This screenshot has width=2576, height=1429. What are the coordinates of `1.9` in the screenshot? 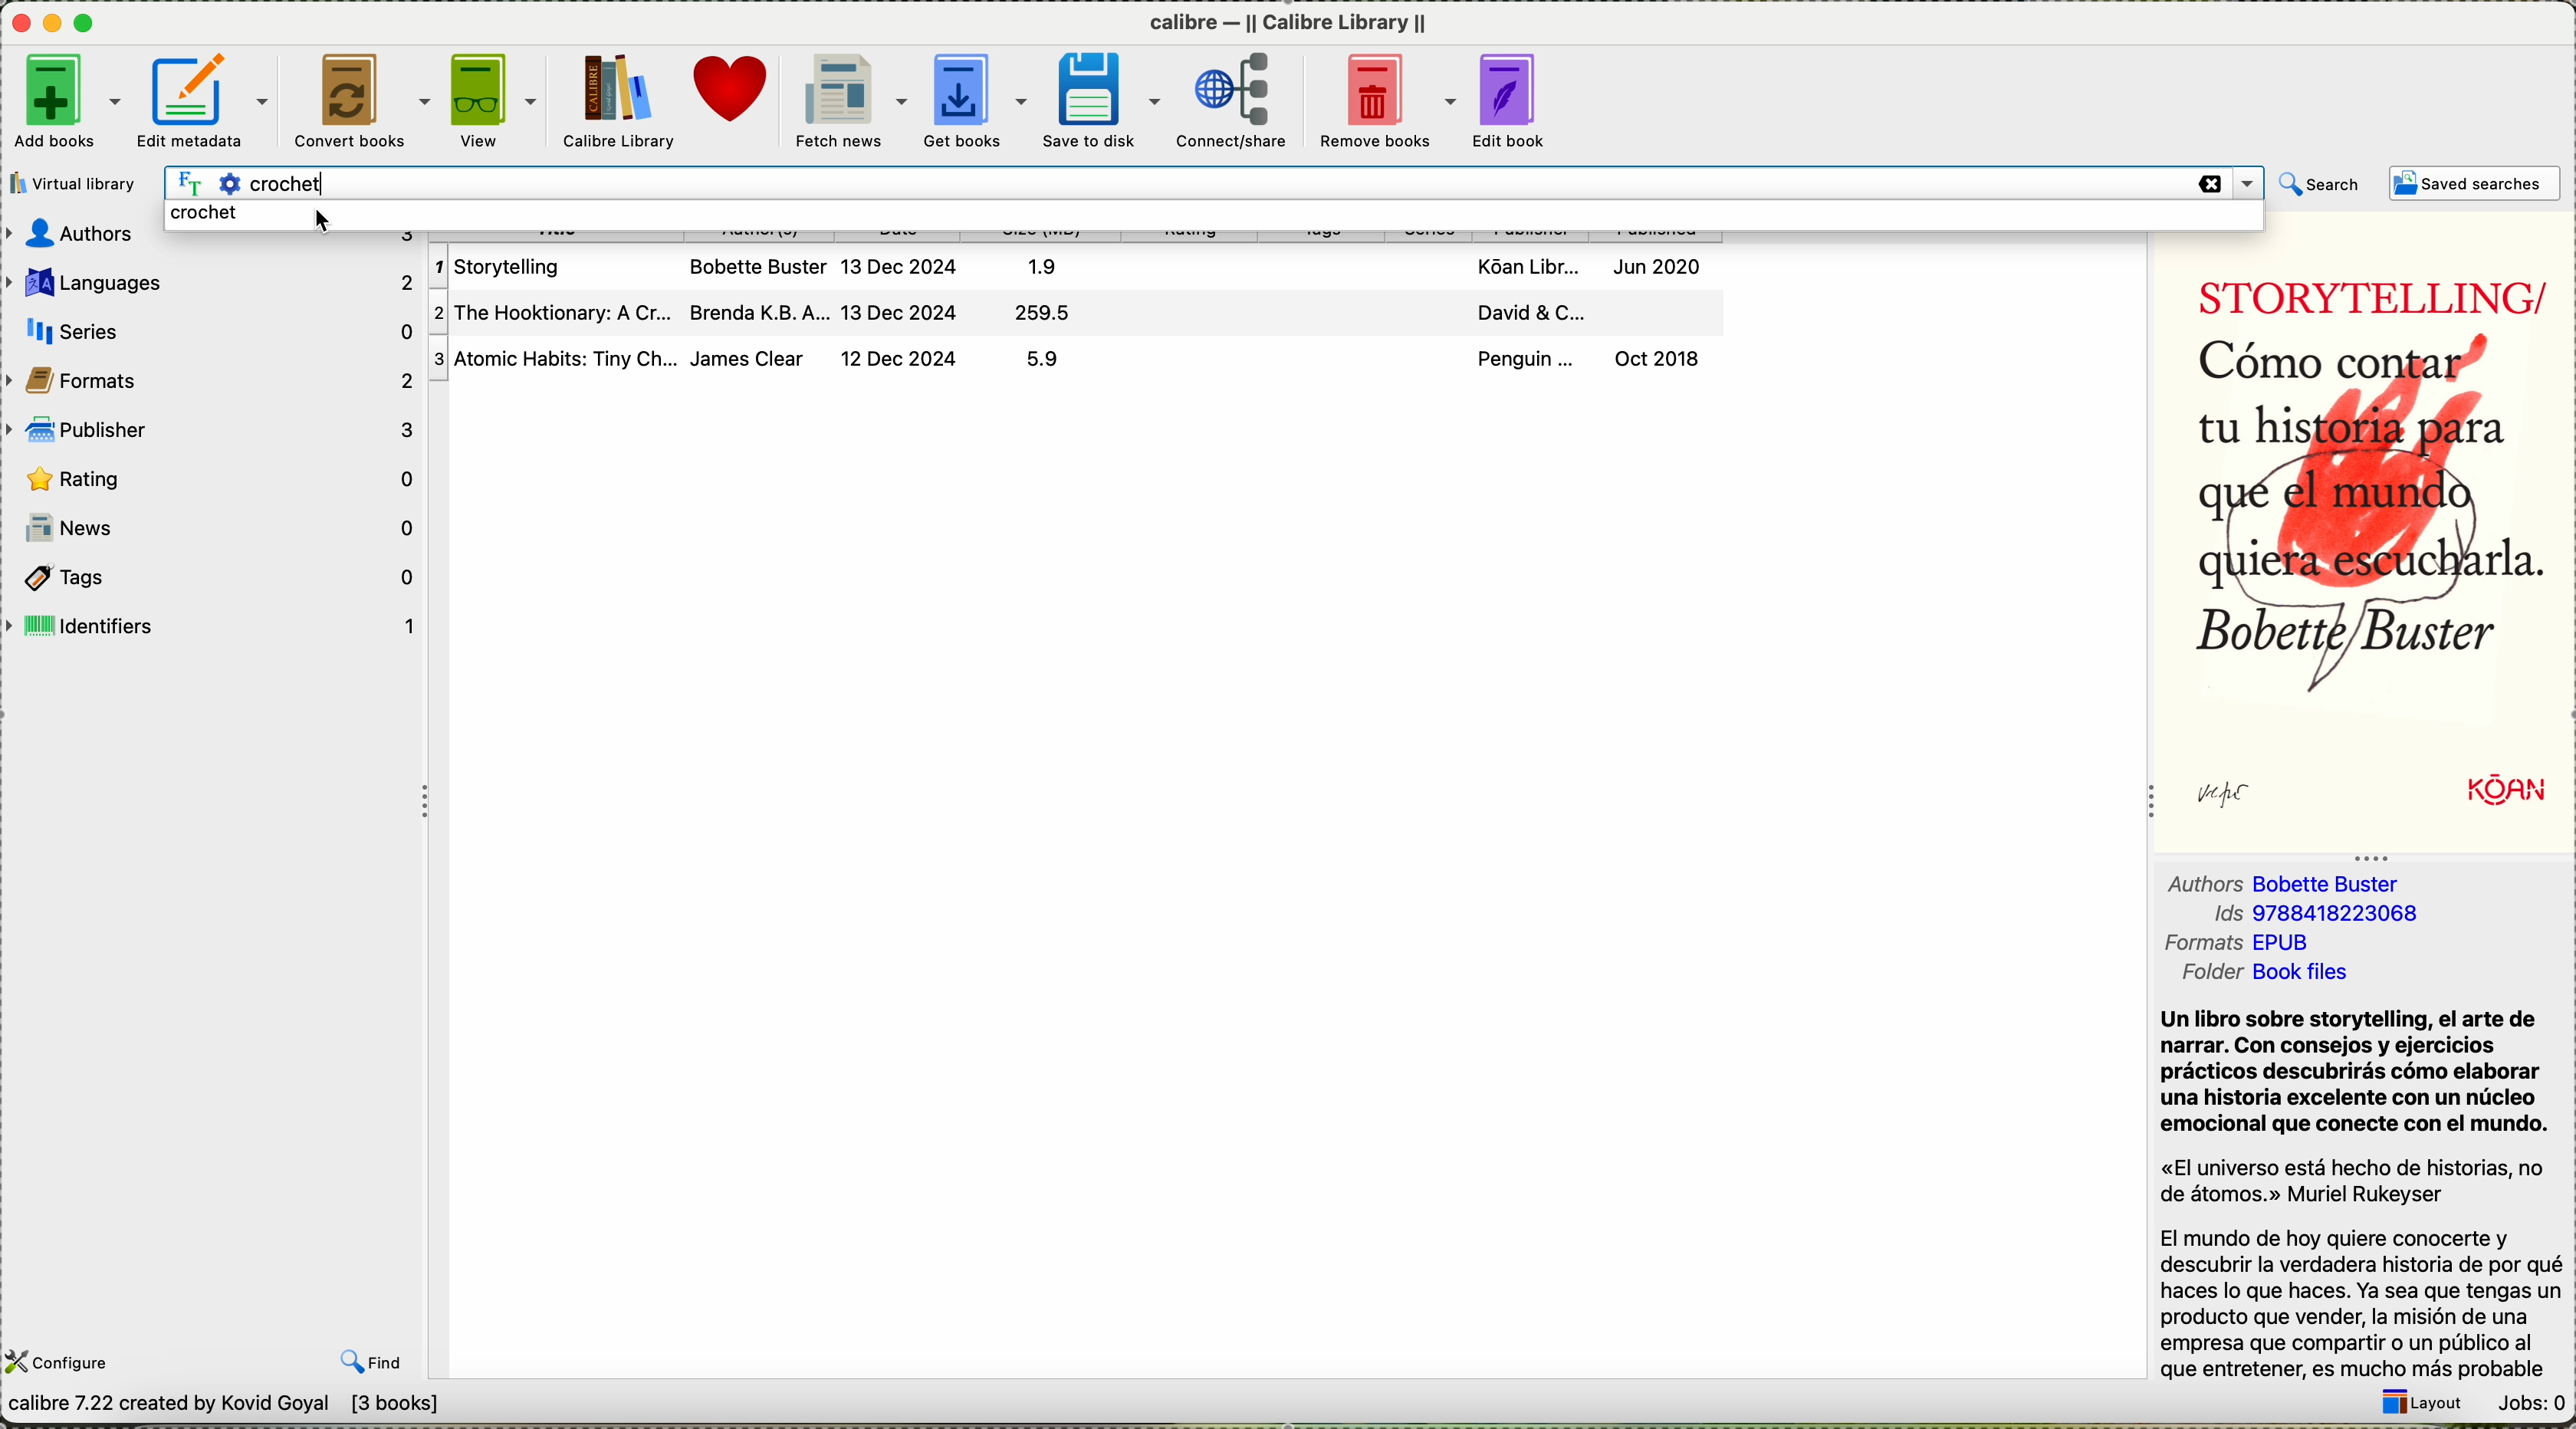 It's located at (1052, 264).